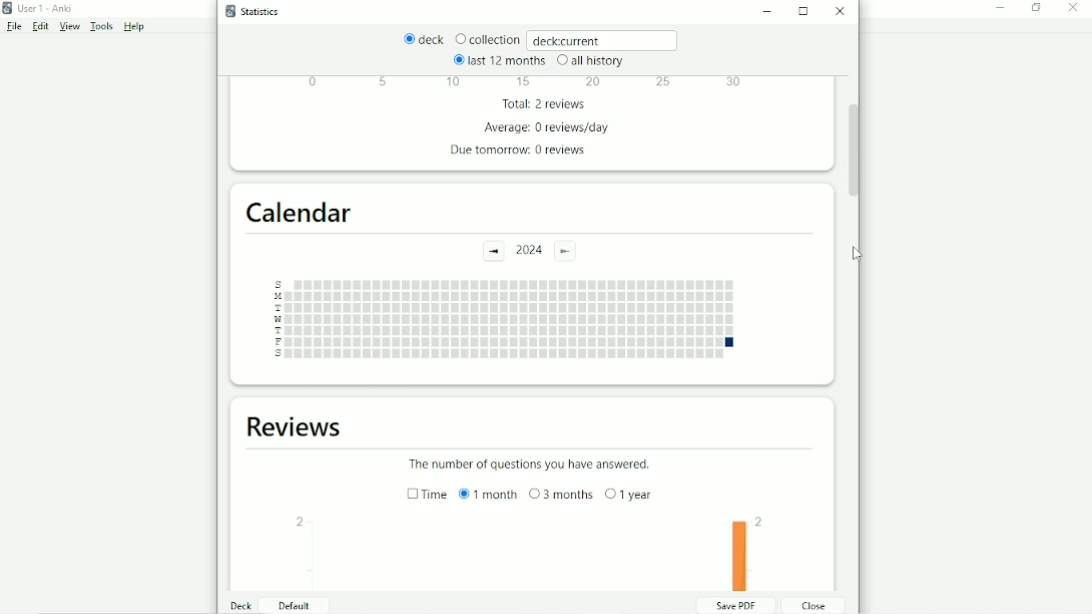 Image resolution: width=1092 pixels, height=614 pixels. Describe the element at coordinates (538, 553) in the screenshot. I see `Bar graph` at that location.